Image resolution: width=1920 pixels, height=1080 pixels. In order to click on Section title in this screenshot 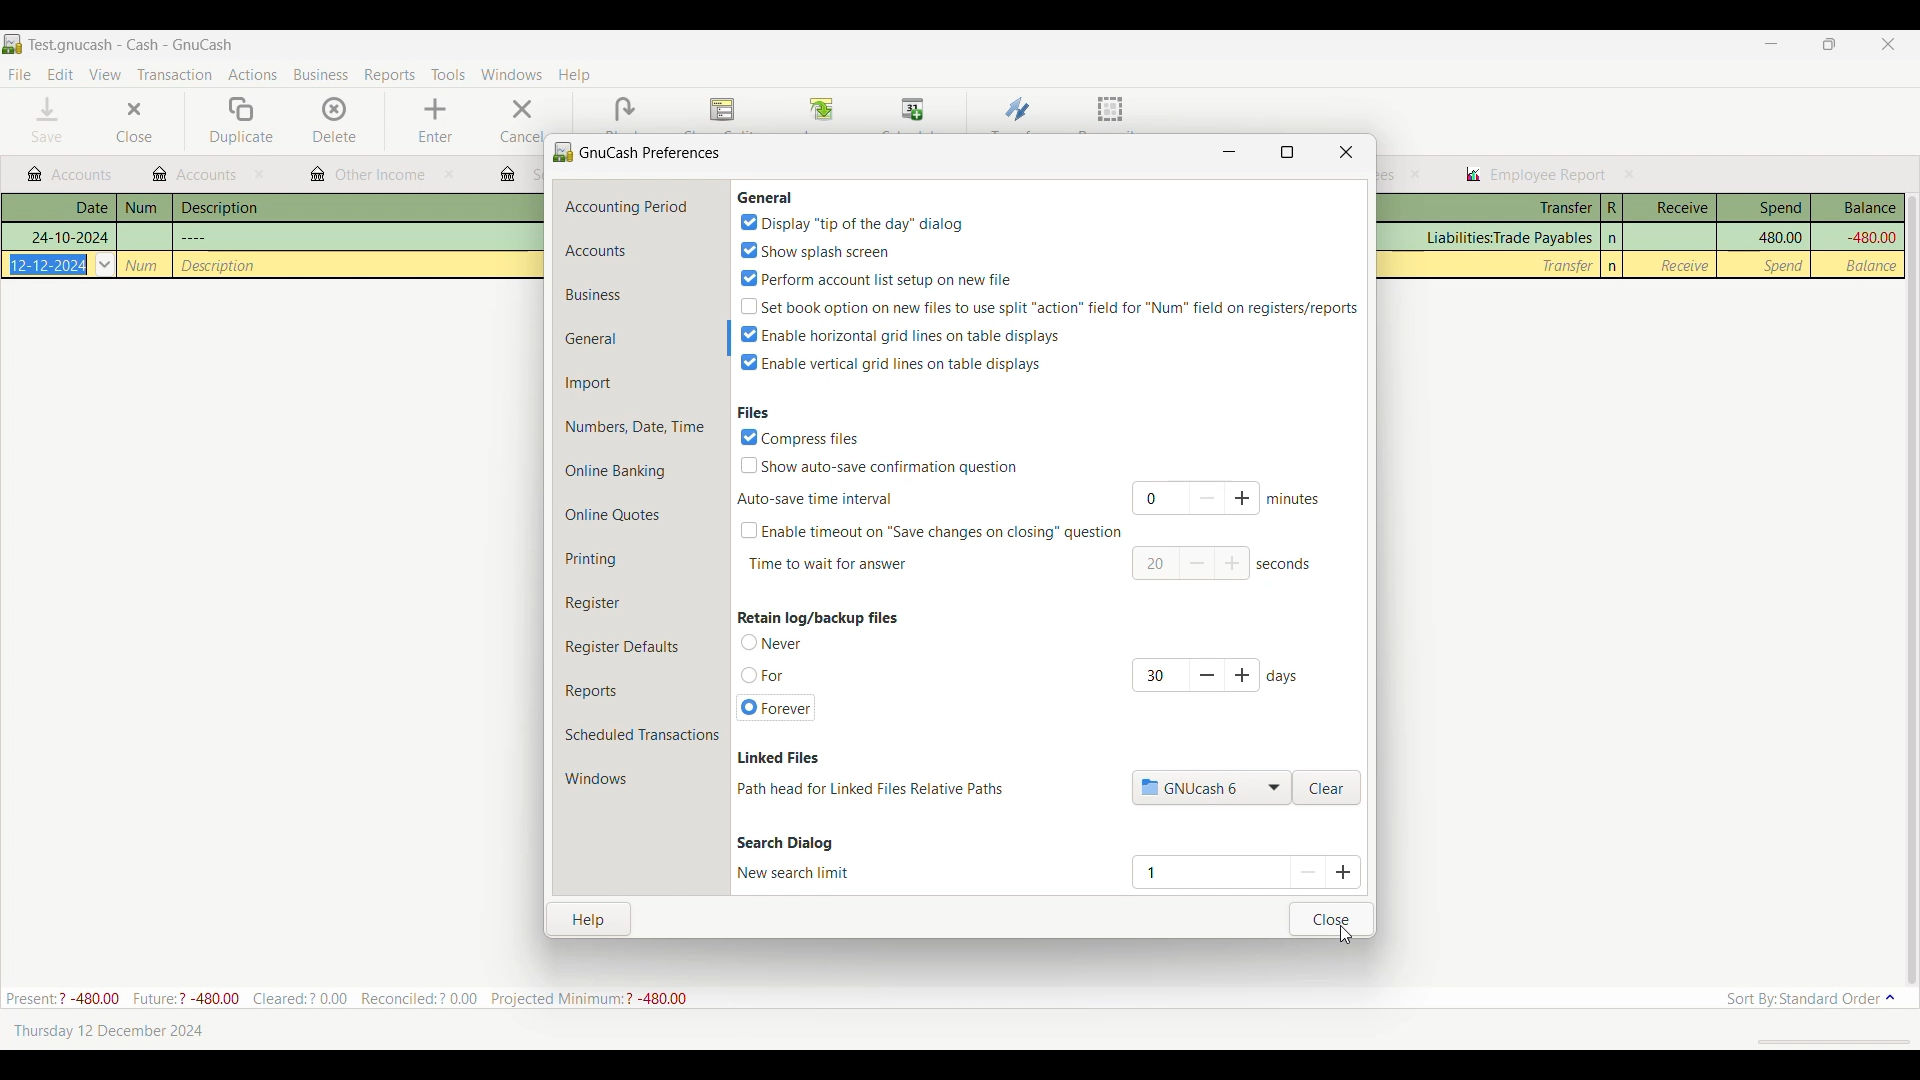, I will do `click(765, 197)`.